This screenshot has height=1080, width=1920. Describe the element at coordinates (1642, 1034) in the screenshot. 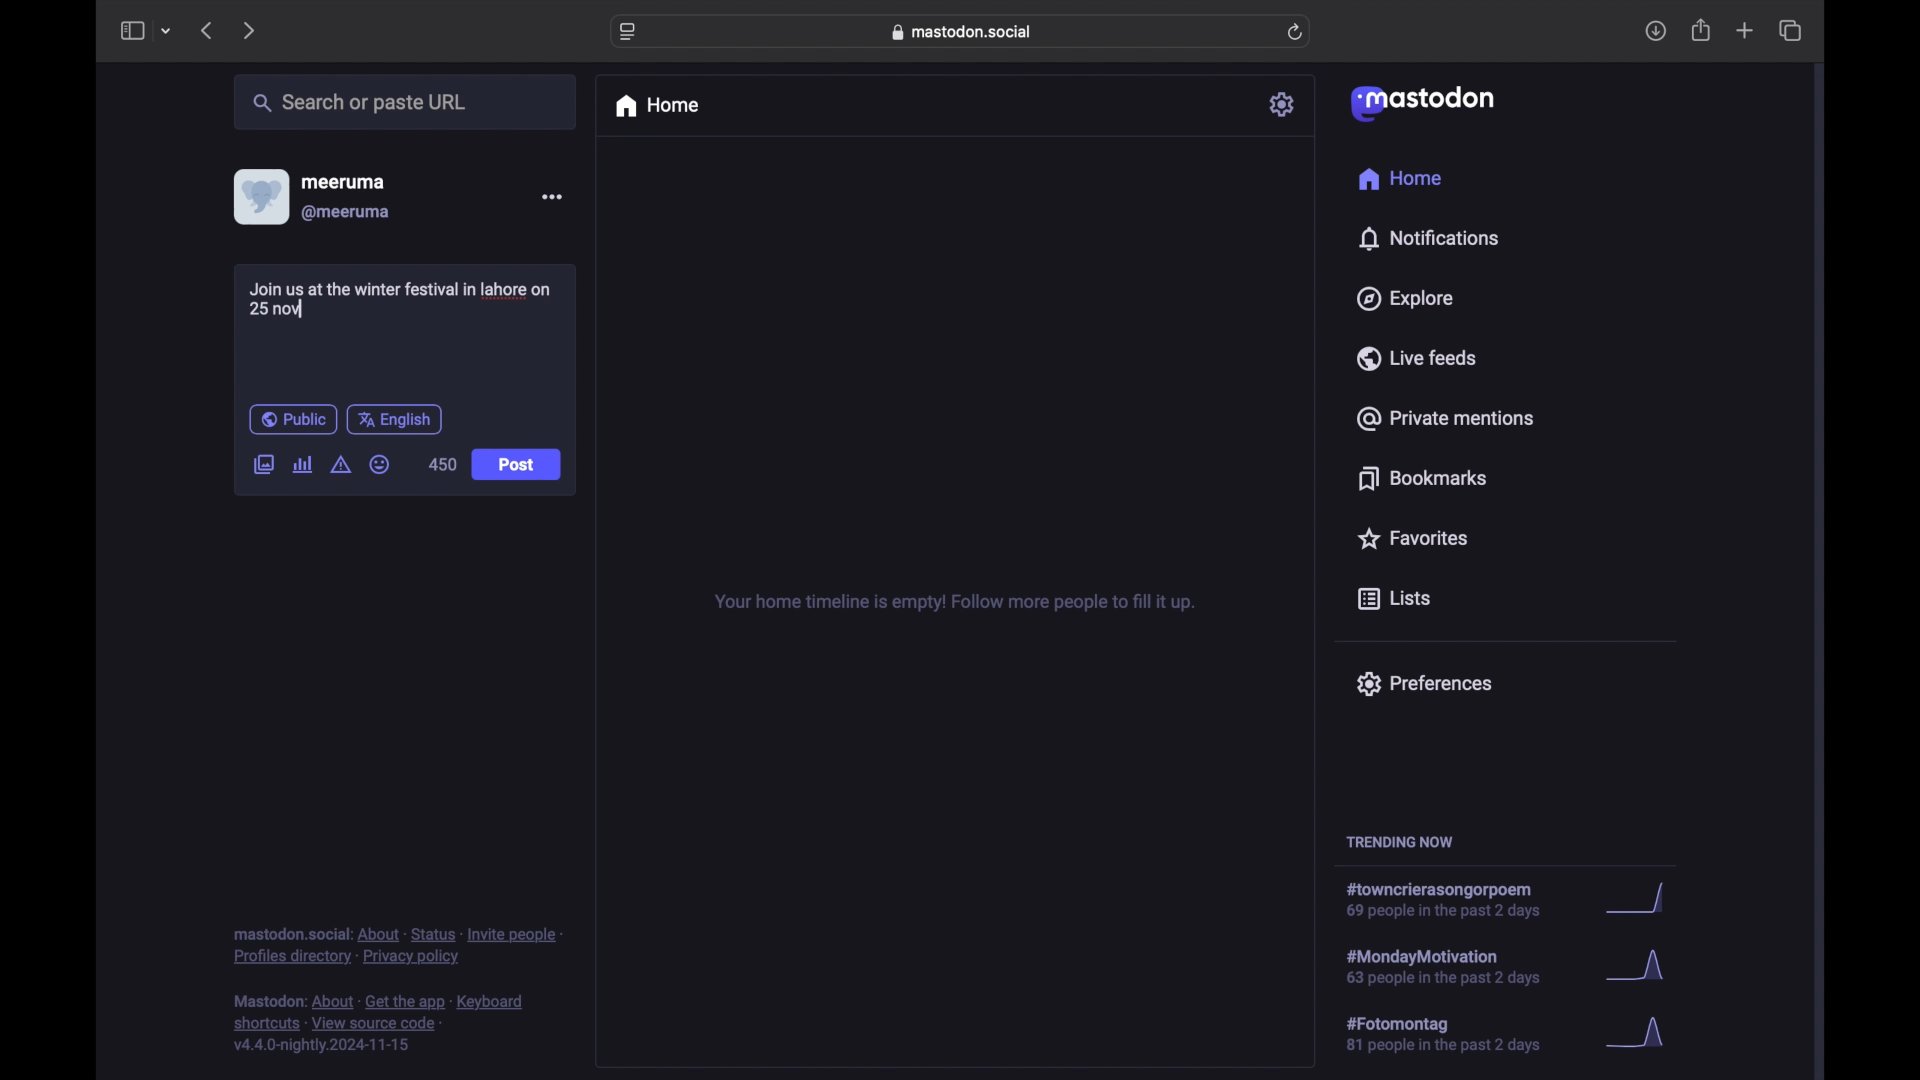

I see `graph` at that location.